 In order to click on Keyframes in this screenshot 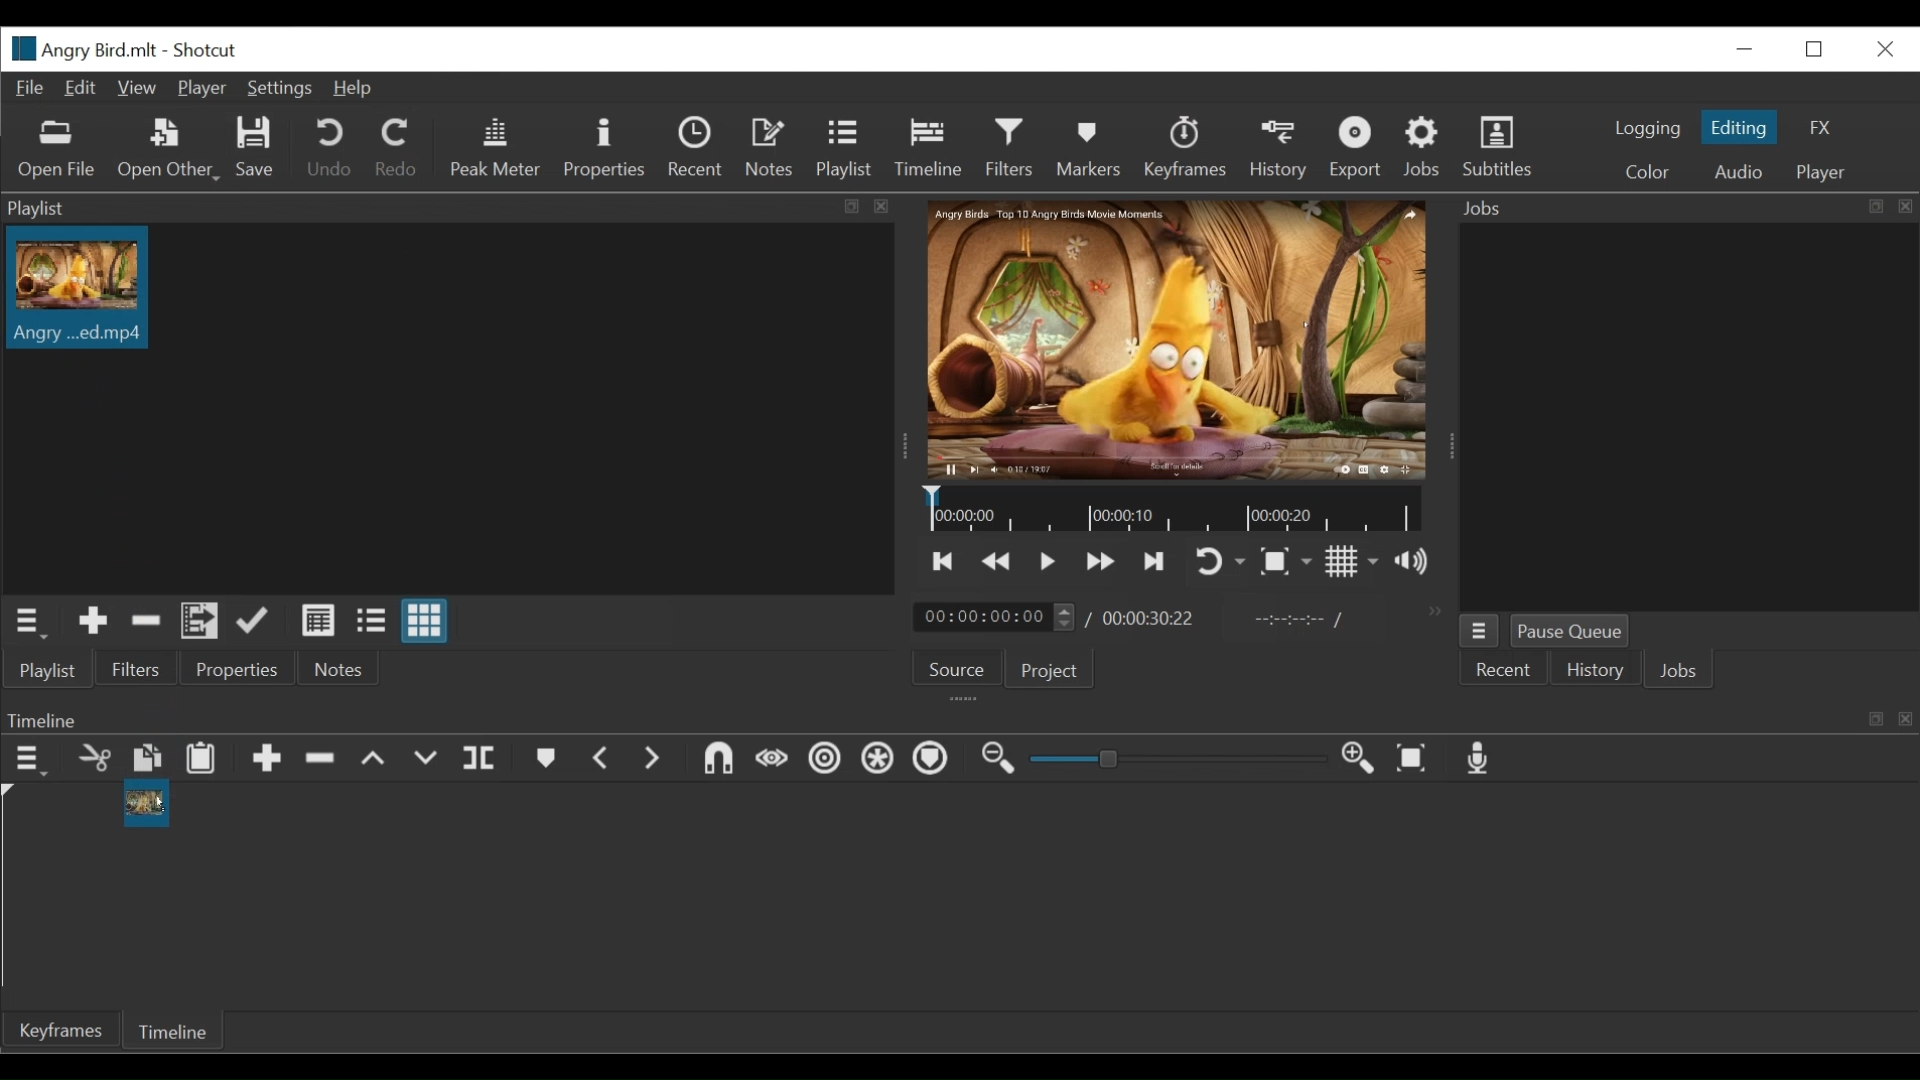, I will do `click(1186, 147)`.